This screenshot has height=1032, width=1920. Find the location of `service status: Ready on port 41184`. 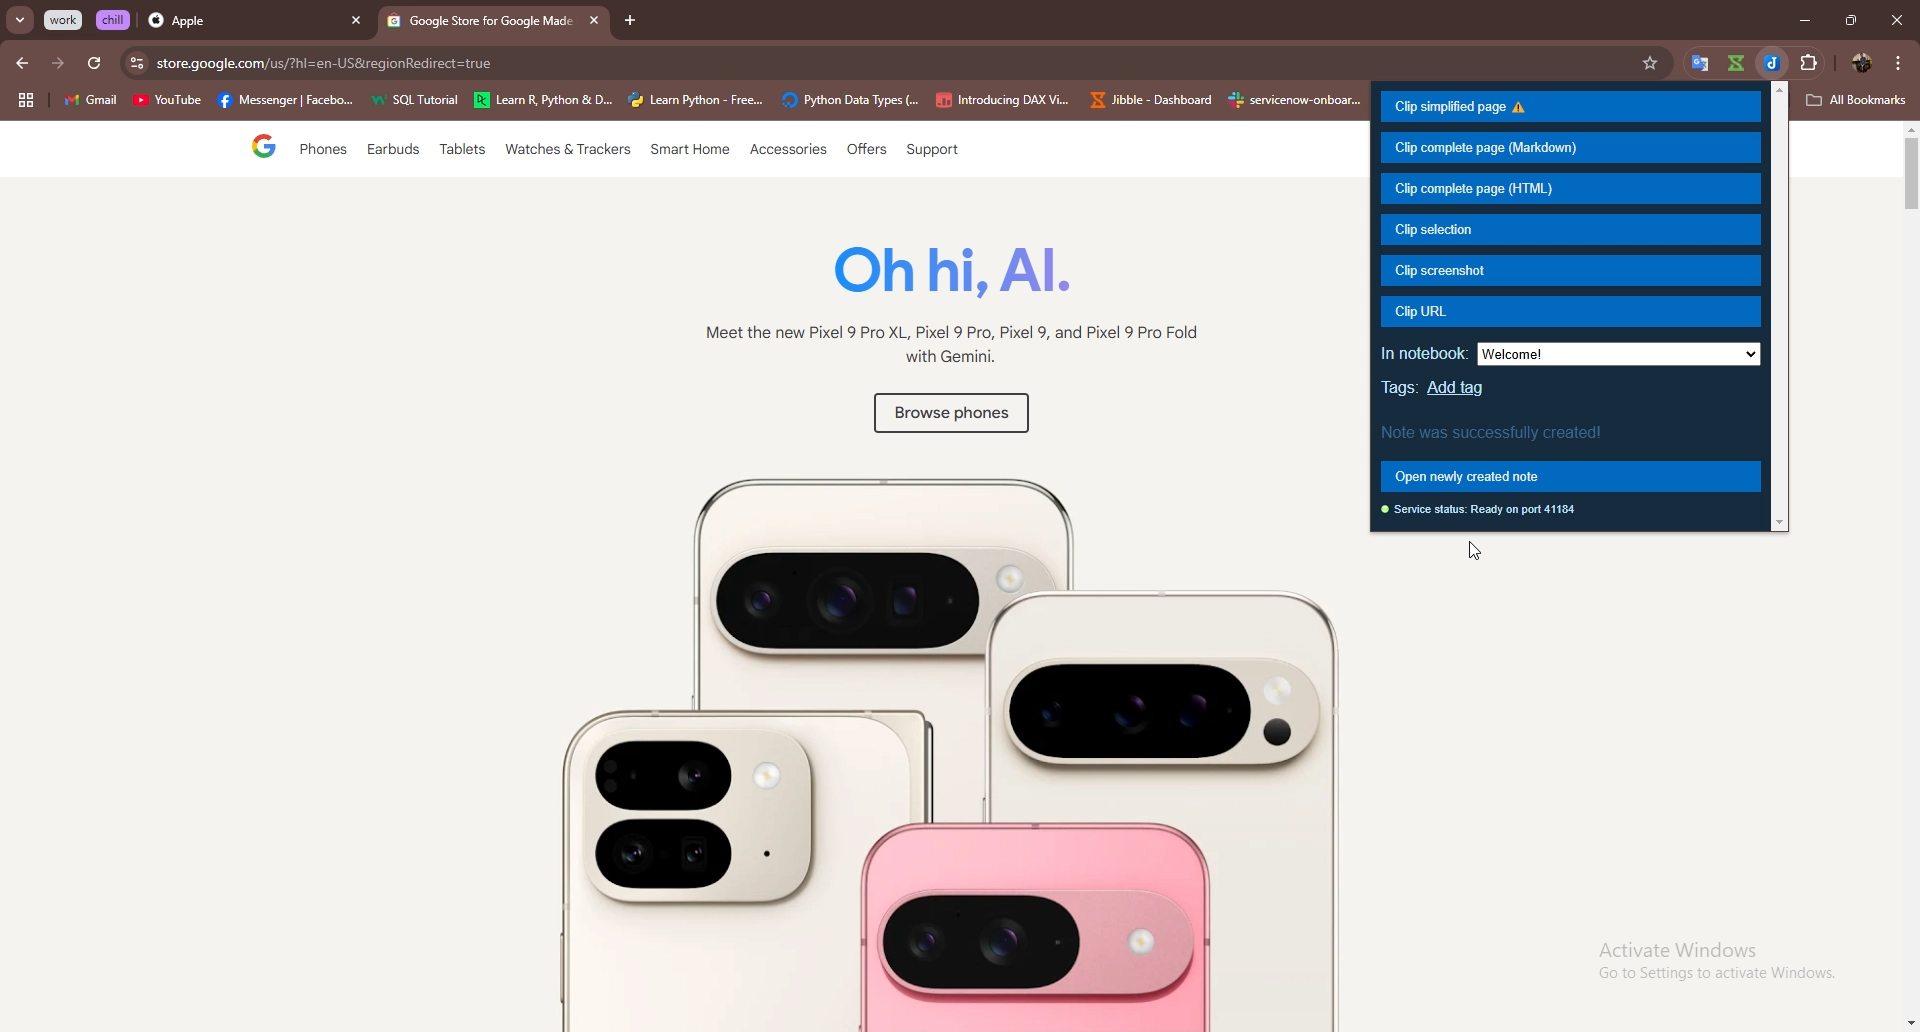

service status: Ready on port 41184 is located at coordinates (1484, 512).